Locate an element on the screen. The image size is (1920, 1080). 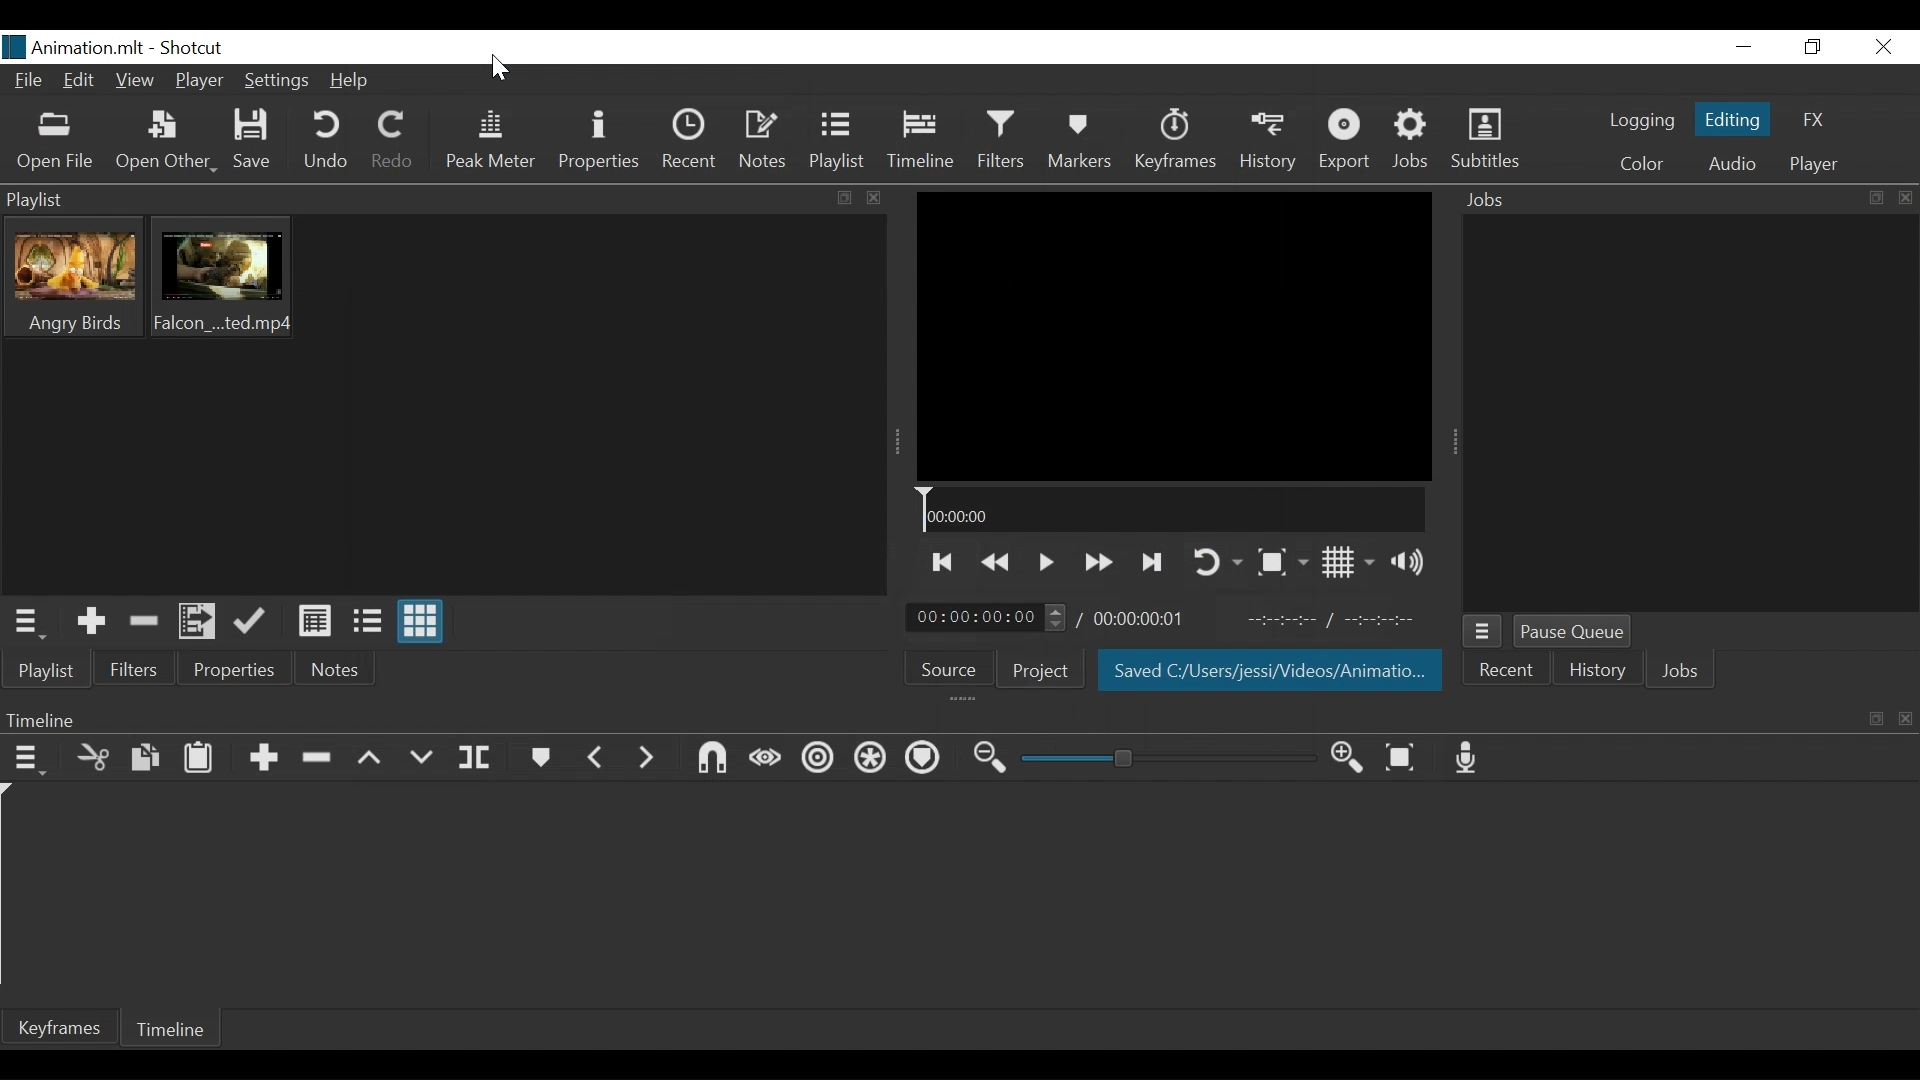
Markers is located at coordinates (1082, 143).